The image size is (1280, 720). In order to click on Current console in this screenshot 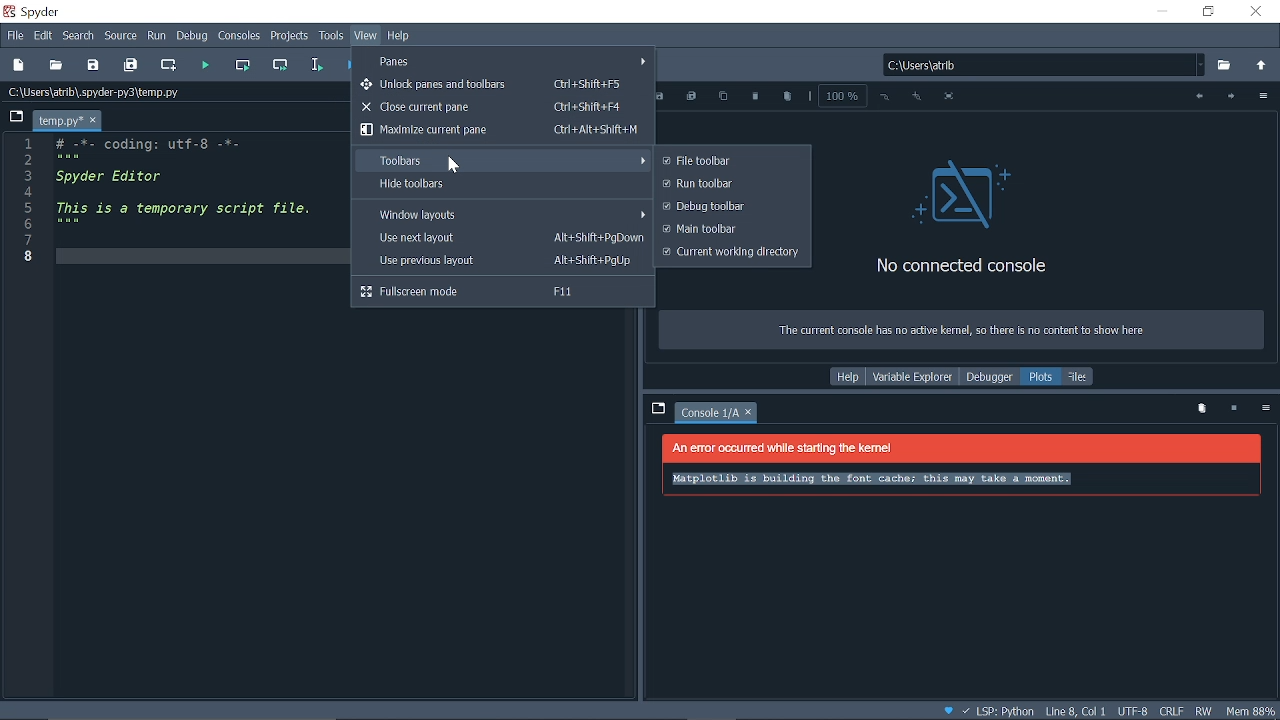, I will do `click(710, 414)`.